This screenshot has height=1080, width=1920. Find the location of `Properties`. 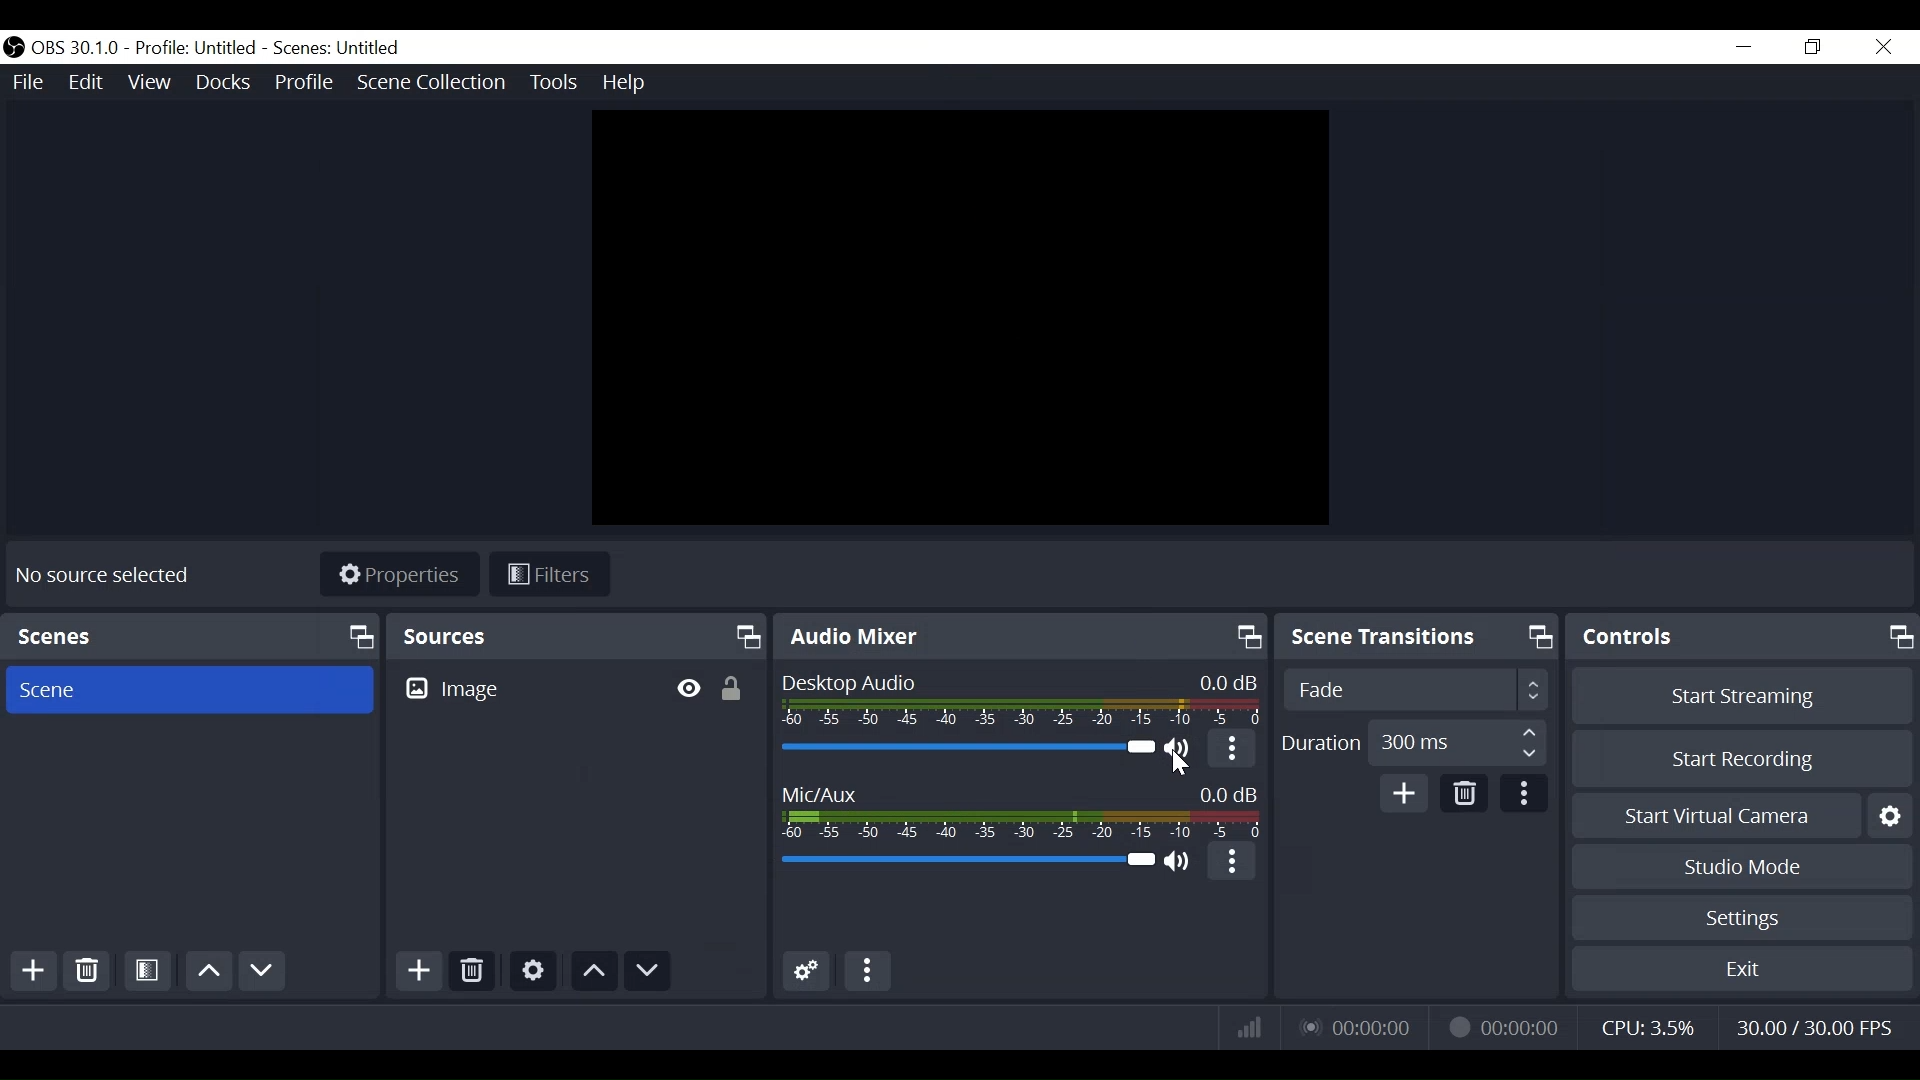

Properties is located at coordinates (404, 574).